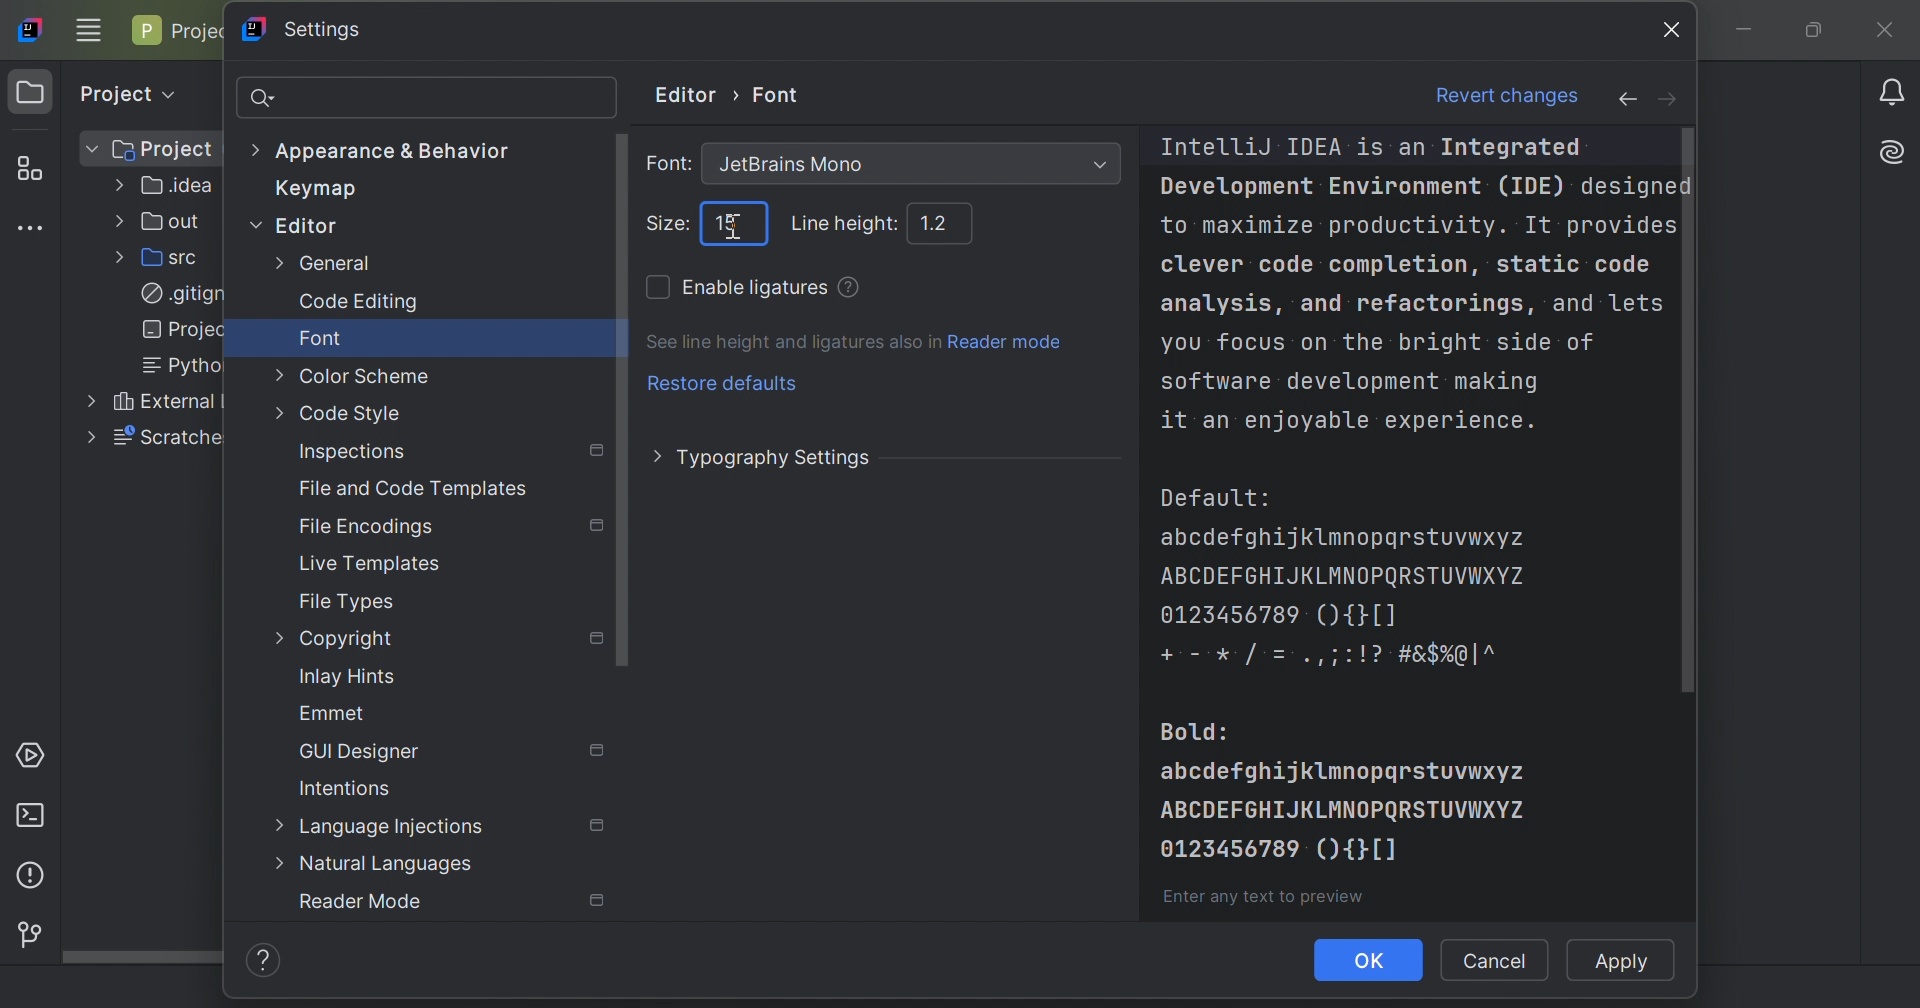 This screenshot has width=1920, height=1008. Describe the element at coordinates (180, 31) in the screenshot. I see `Project` at that location.